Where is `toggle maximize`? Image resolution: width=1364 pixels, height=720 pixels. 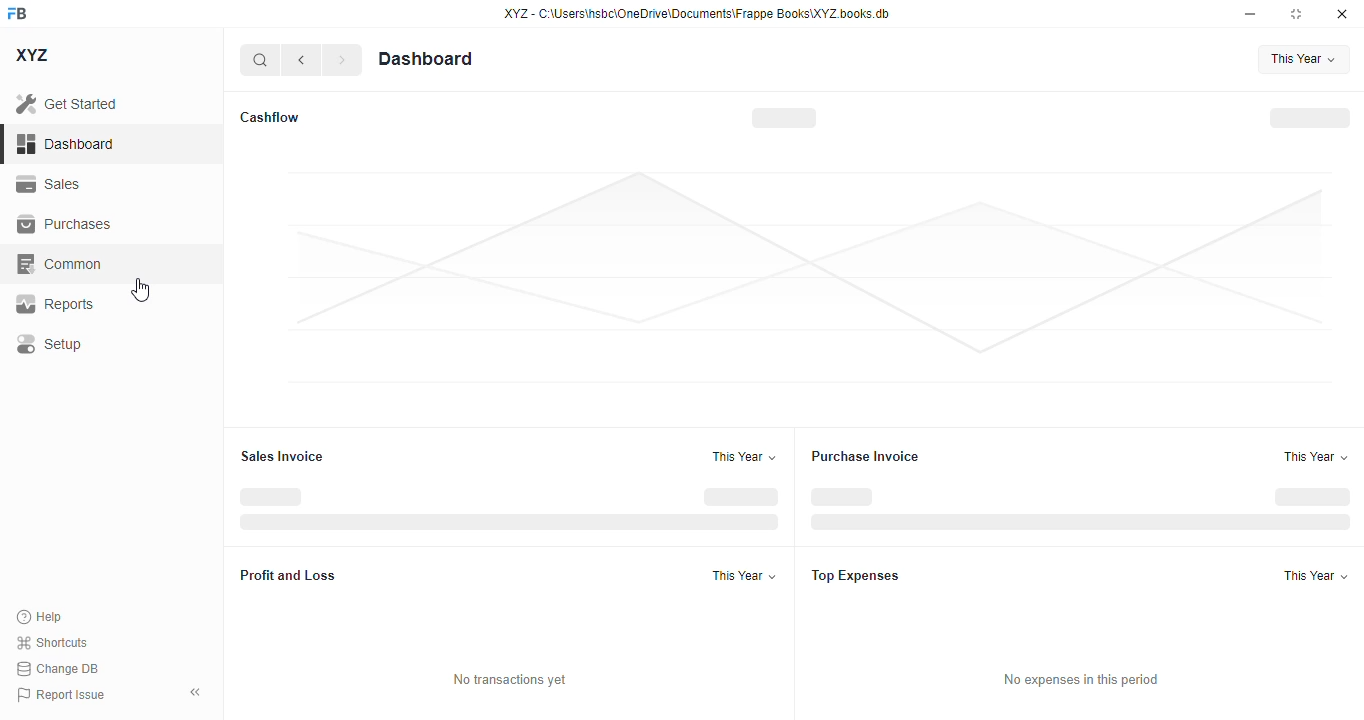
toggle maximize is located at coordinates (1296, 14).